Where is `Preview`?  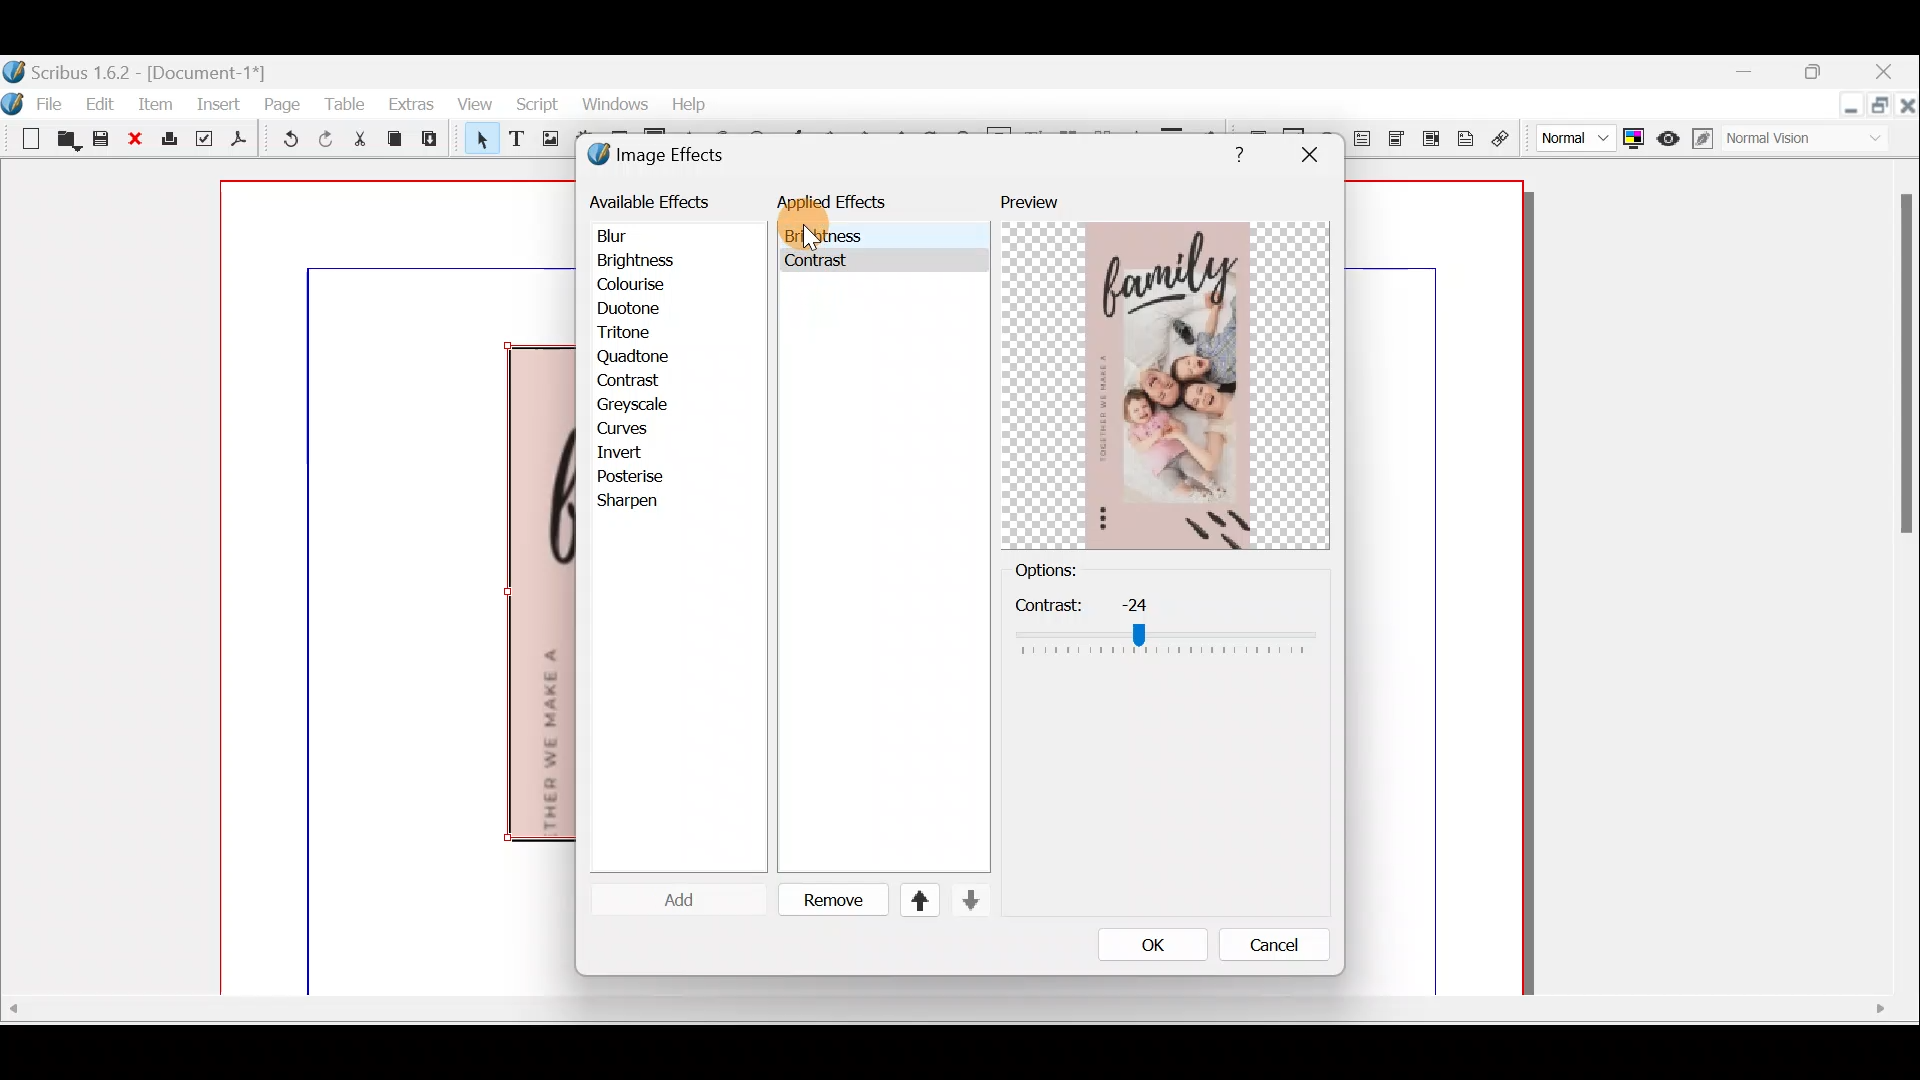 Preview is located at coordinates (1165, 371).